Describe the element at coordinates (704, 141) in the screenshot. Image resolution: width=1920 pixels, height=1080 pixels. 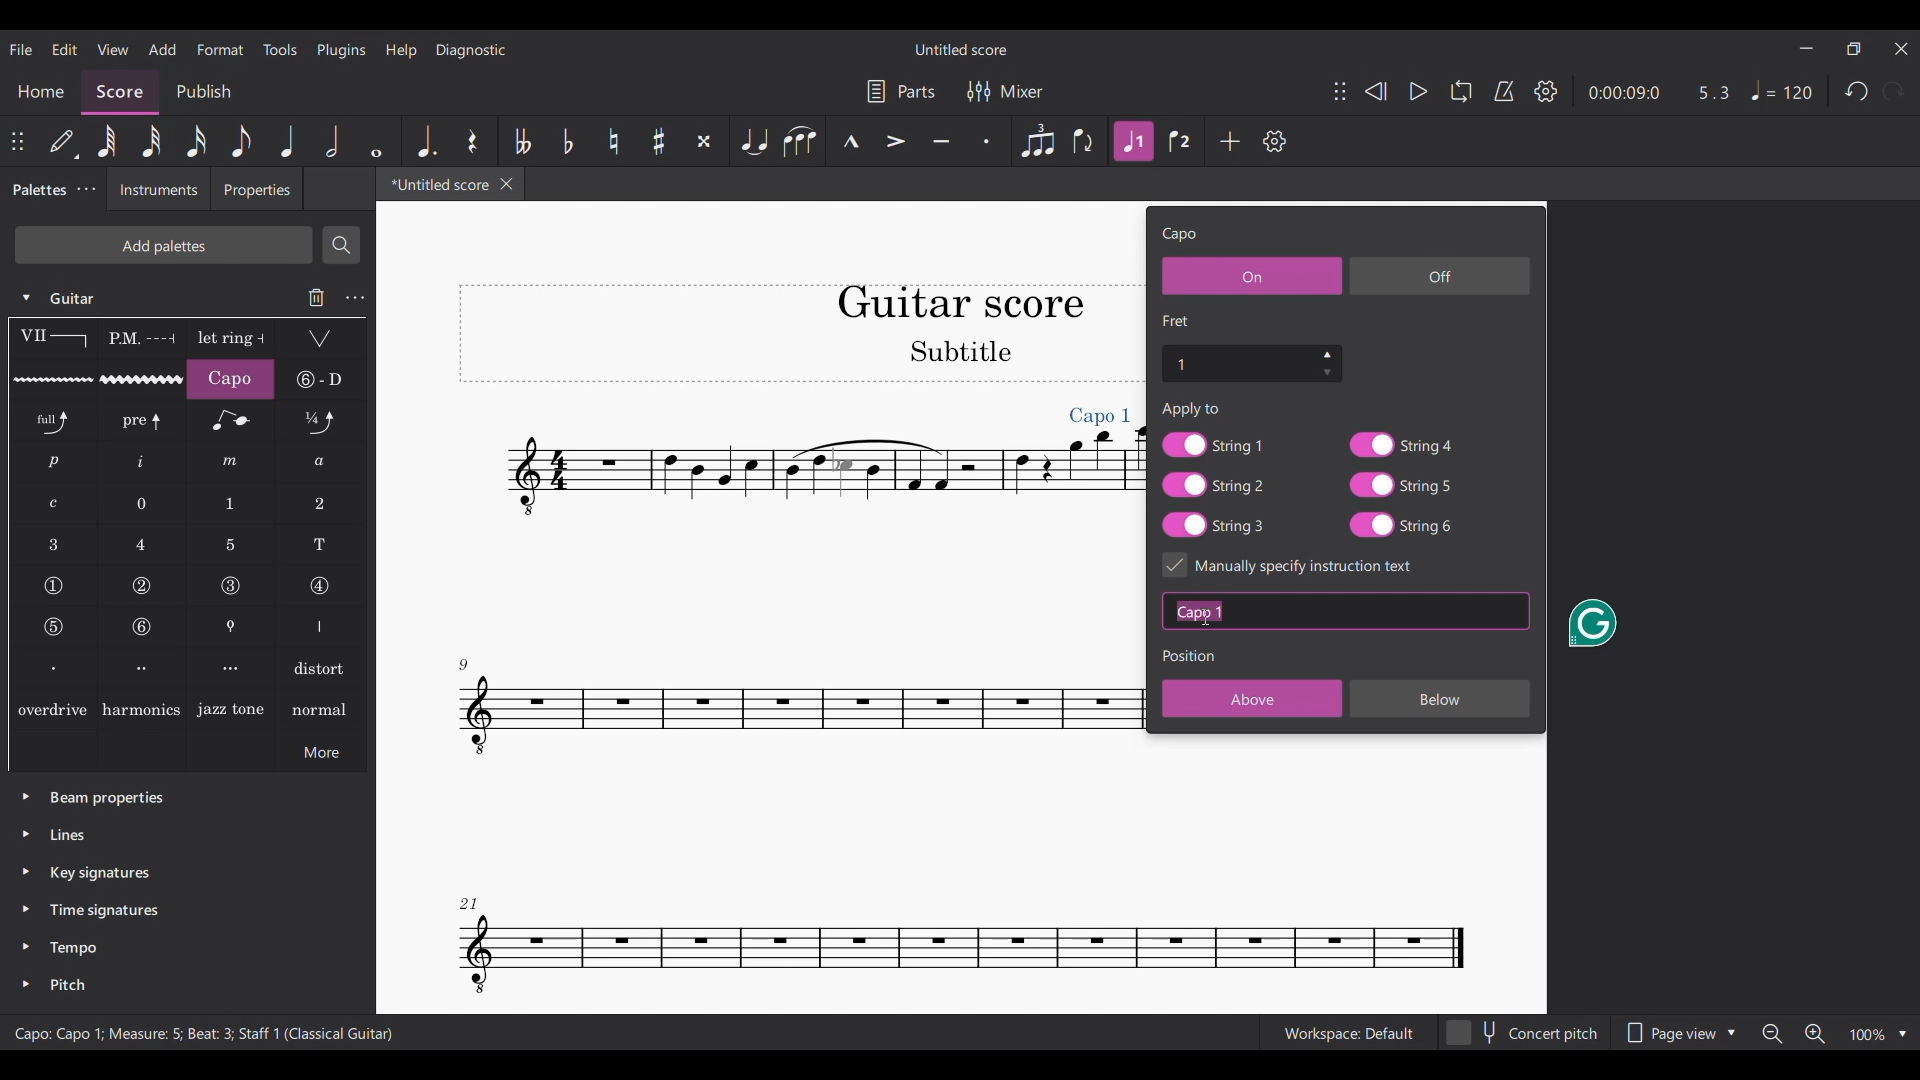
I see `Toggle double sharp` at that location.